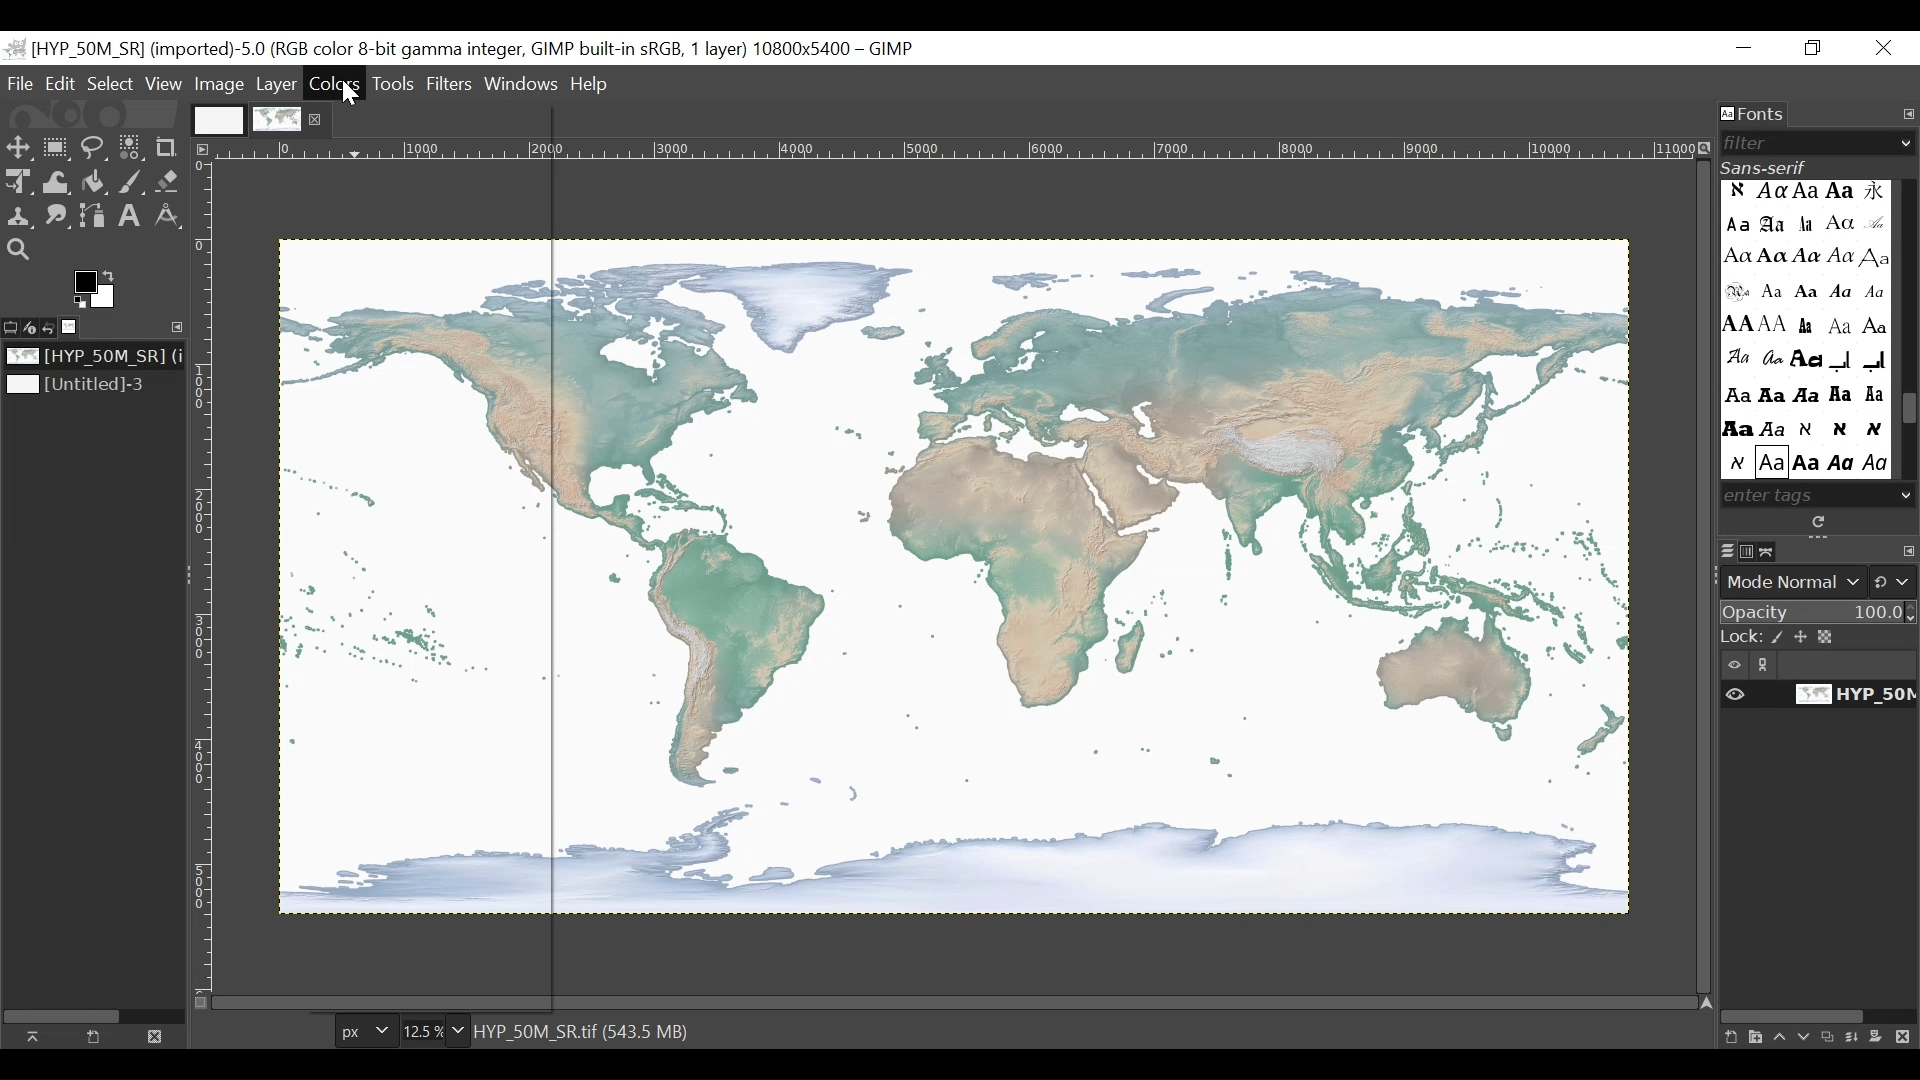 The image size is (1920, 1080). I want to click on Fonts, so click(1755, 115).